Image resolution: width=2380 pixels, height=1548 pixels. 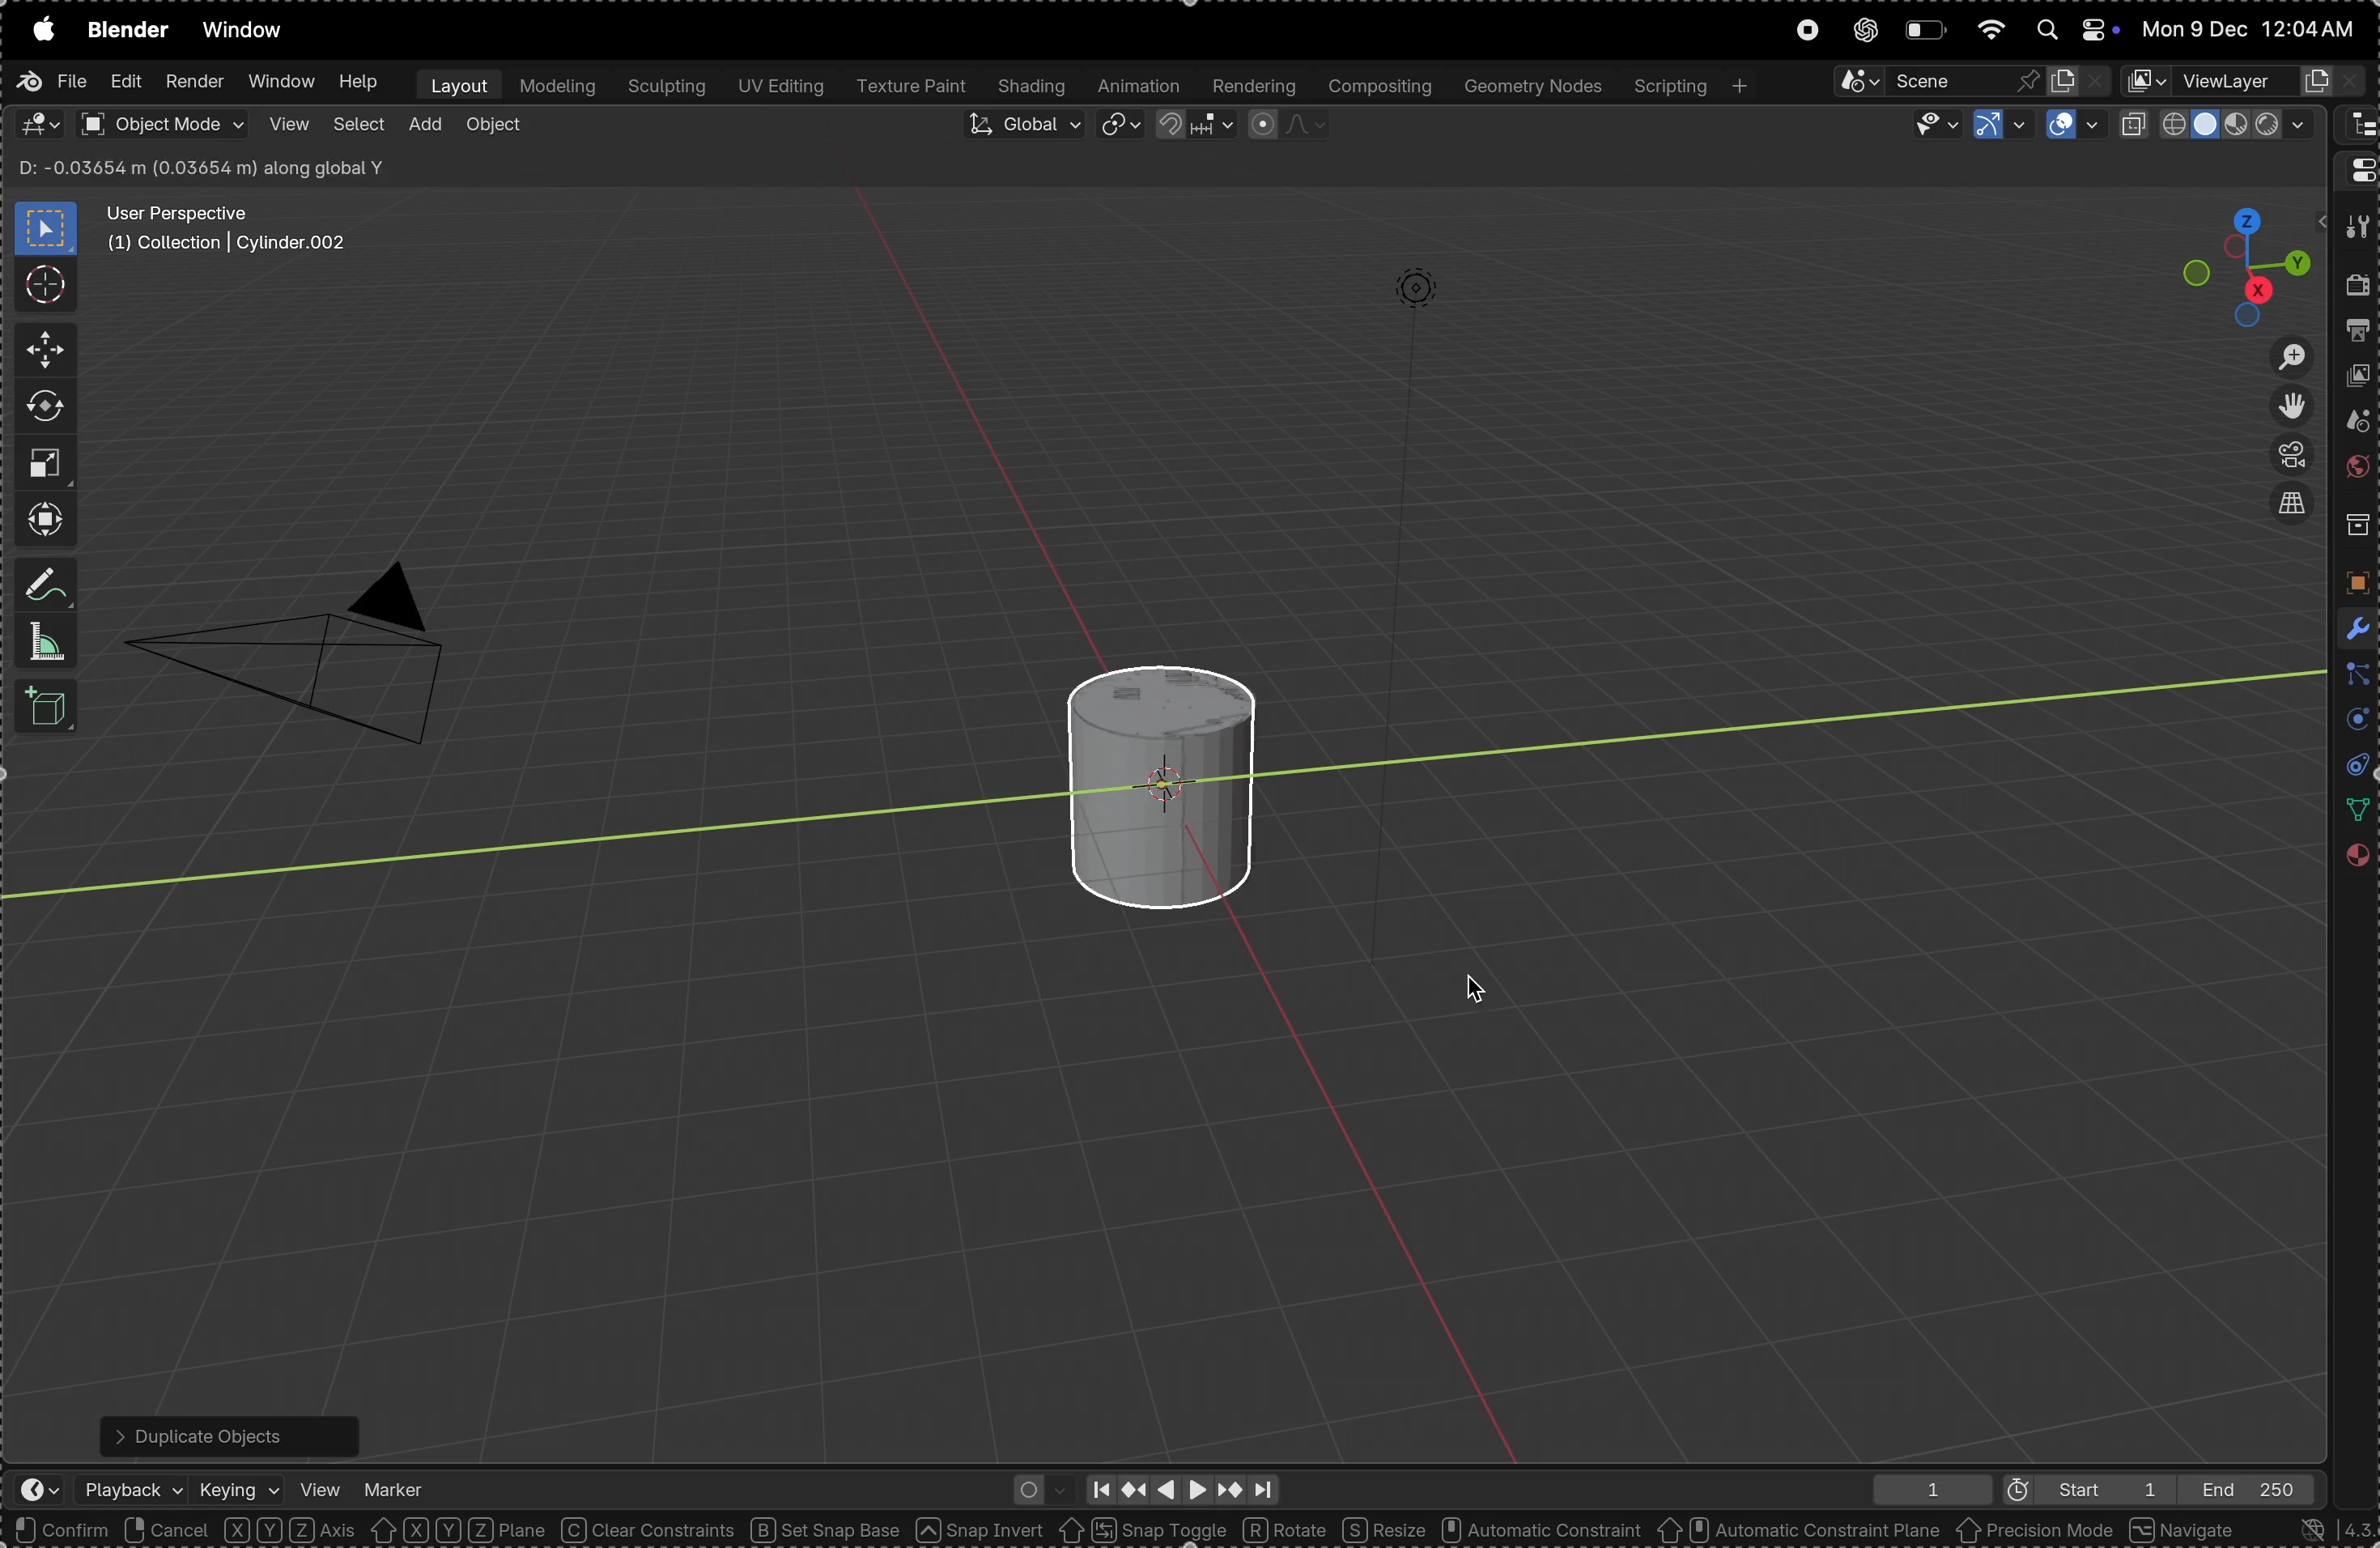 I want to click on annotate measure, so click(x=48, y=587).